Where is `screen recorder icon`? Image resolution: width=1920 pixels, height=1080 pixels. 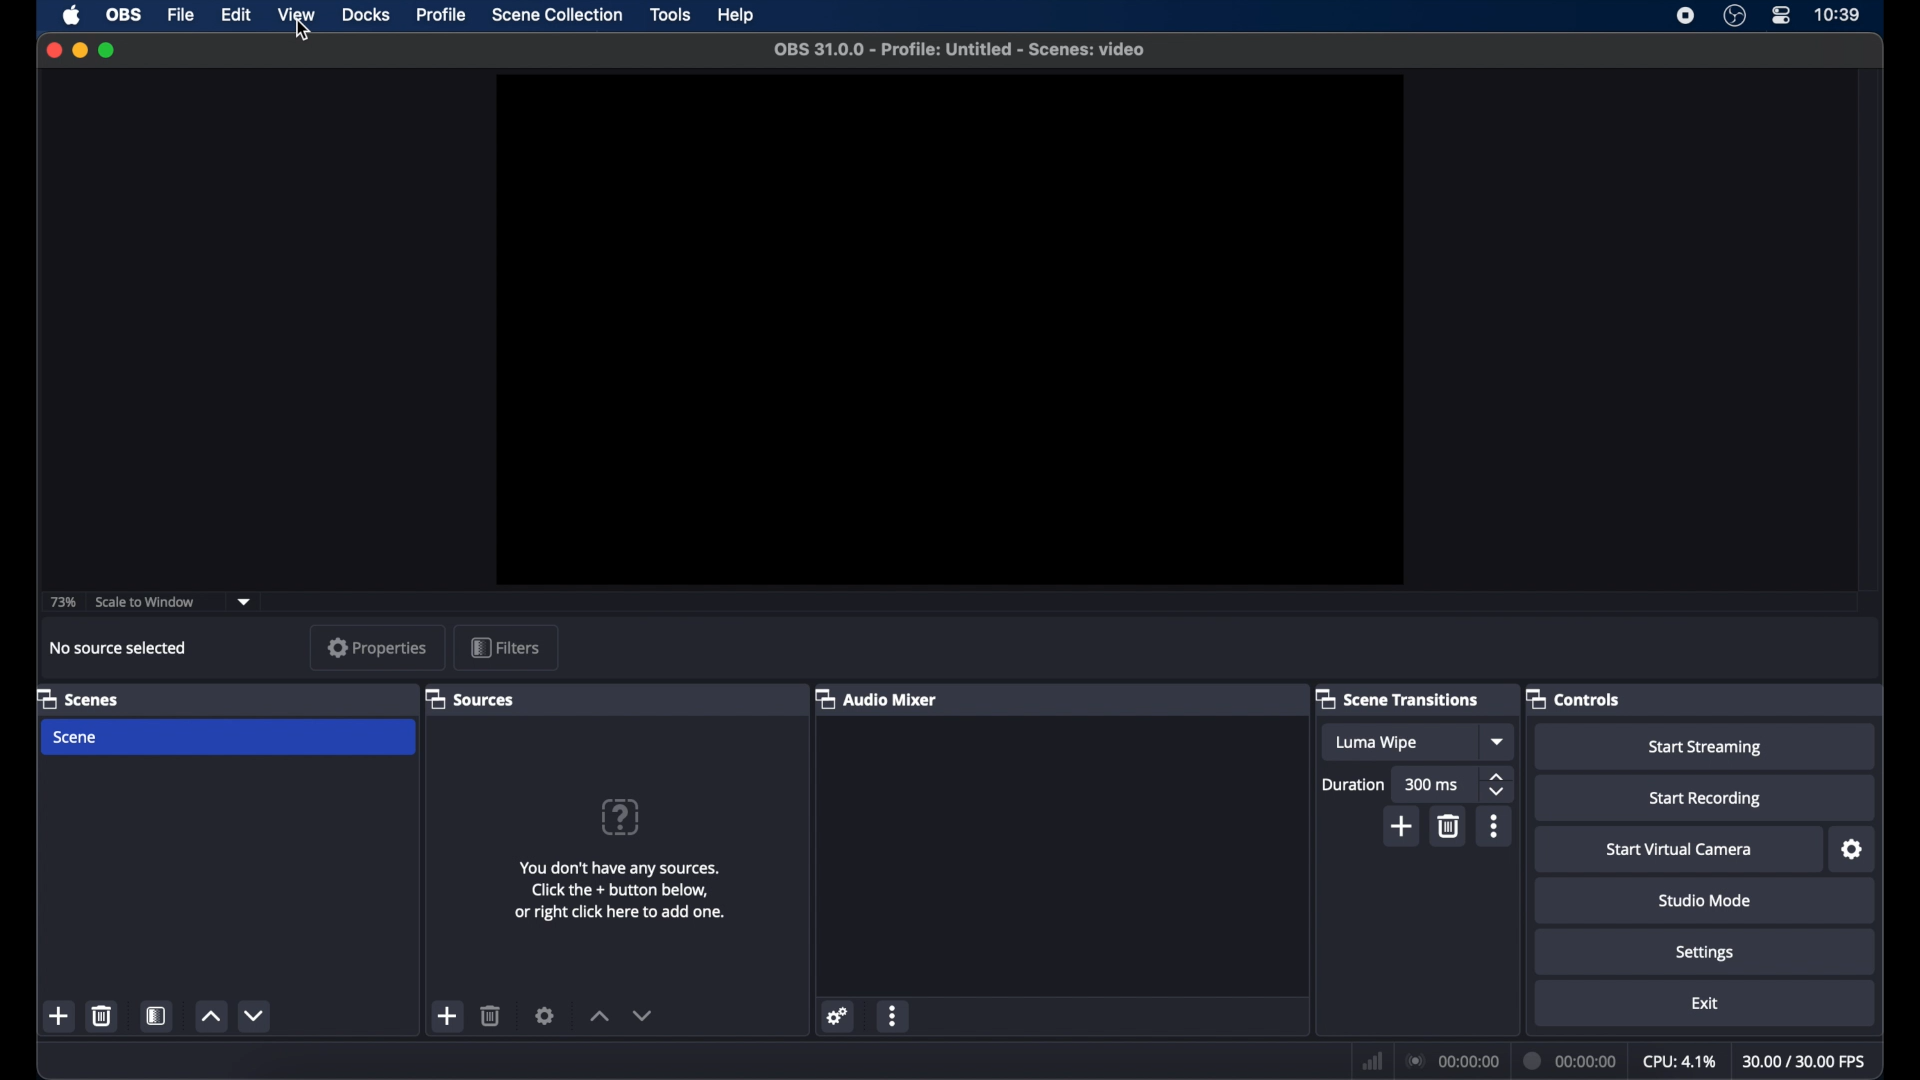
screen recorder icon is located at coordinates (1686, 17).